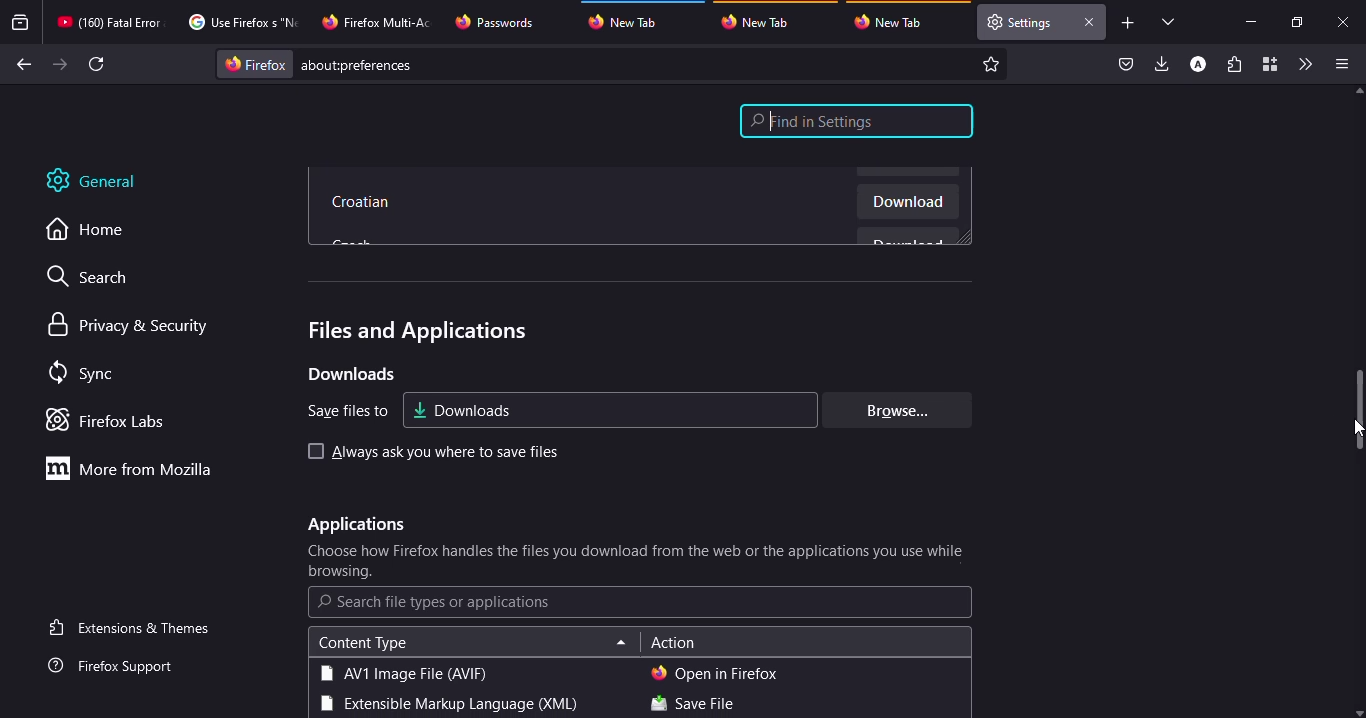 This screenshot has height=718, width=1366. I want to click on action, so click(673, 644).